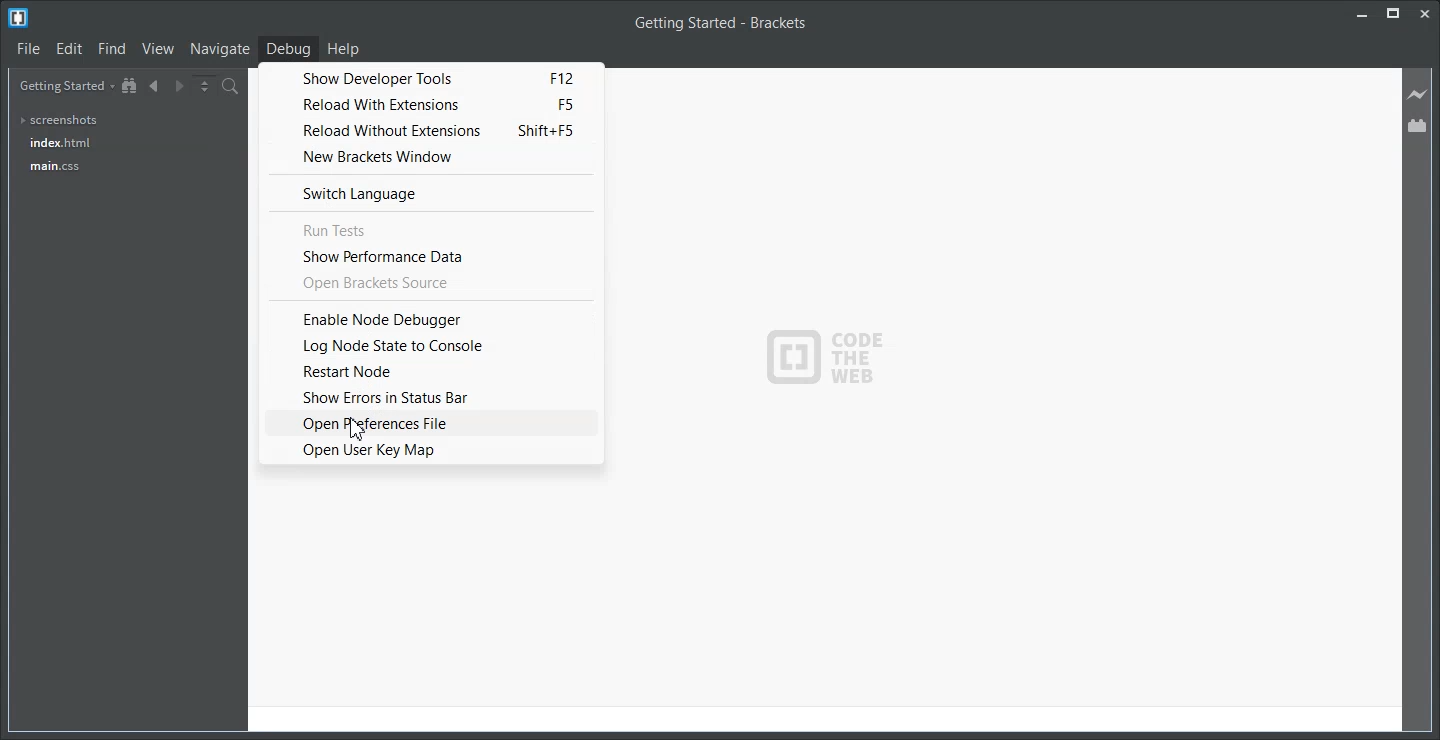 The width and height of the screenshot is (1440, 740). What do you see at coordinates (345, 49) in the screenshot?
I see `Help` at bounding box center [345, 49].